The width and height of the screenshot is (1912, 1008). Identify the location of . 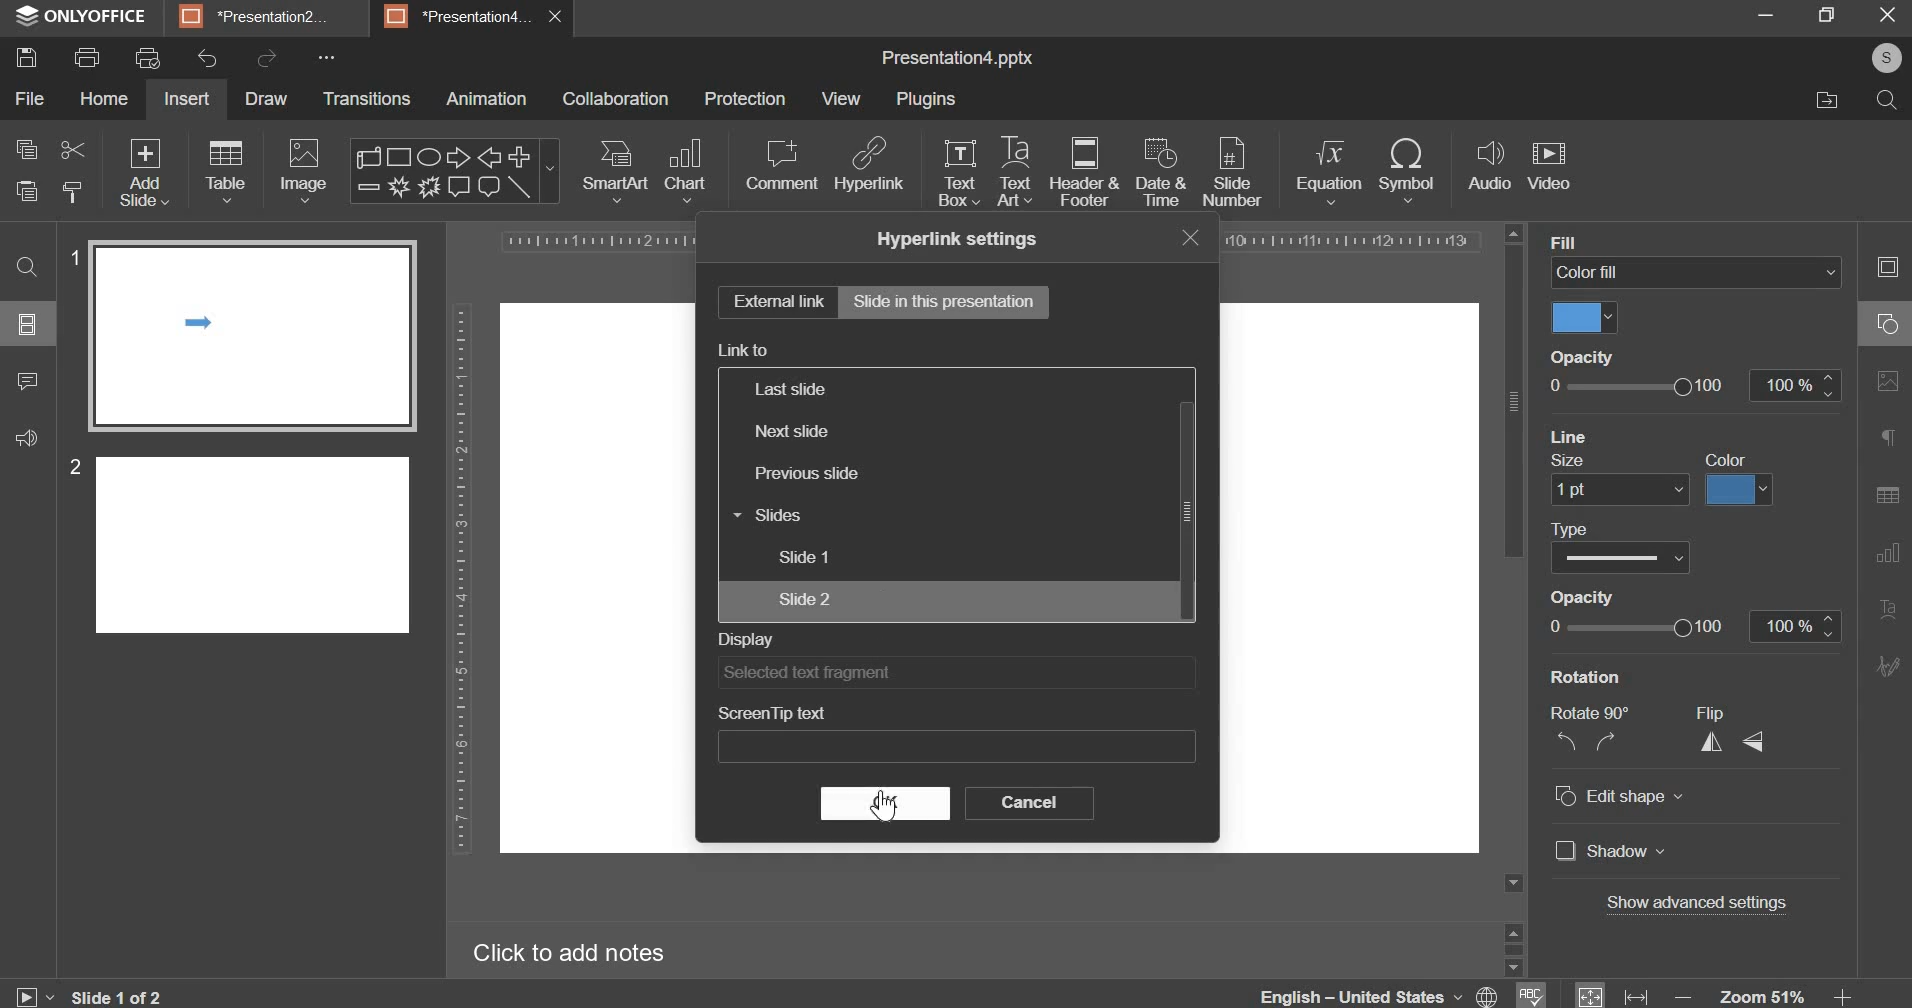
(1609, 489).